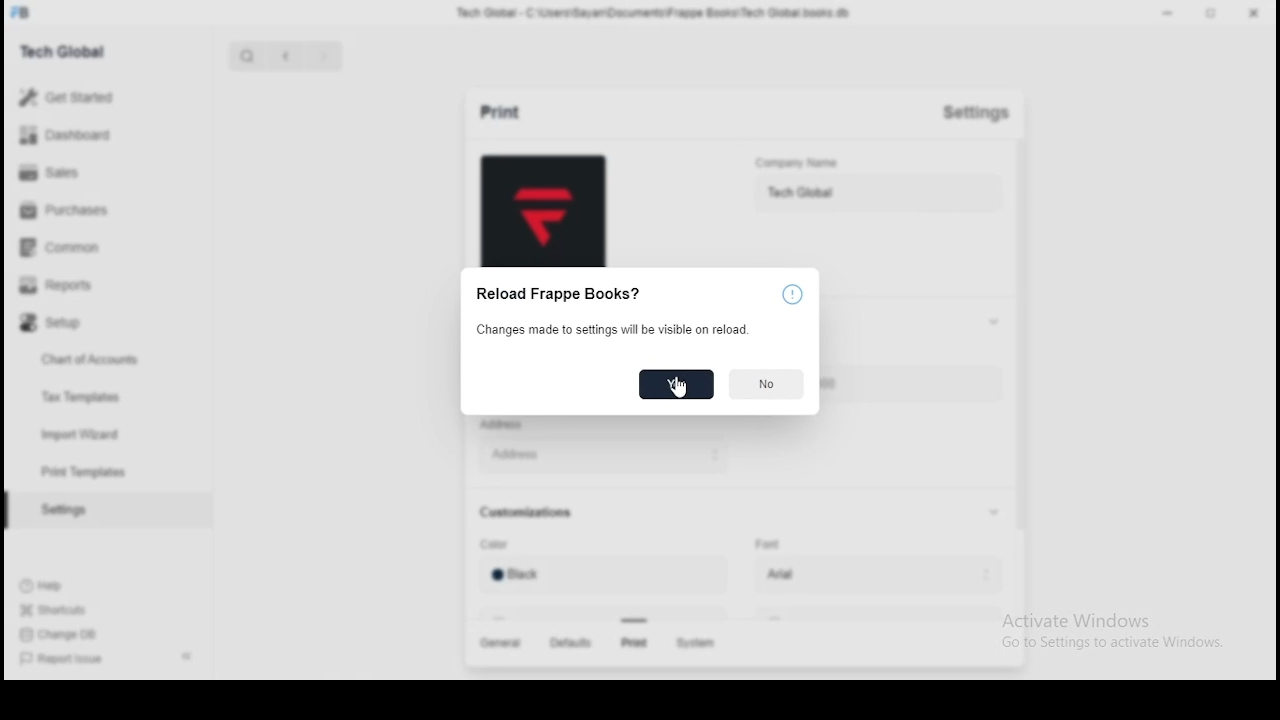  Describe the element at coordinates (872, 576) in the screenshot. I see `select font ` at that location.